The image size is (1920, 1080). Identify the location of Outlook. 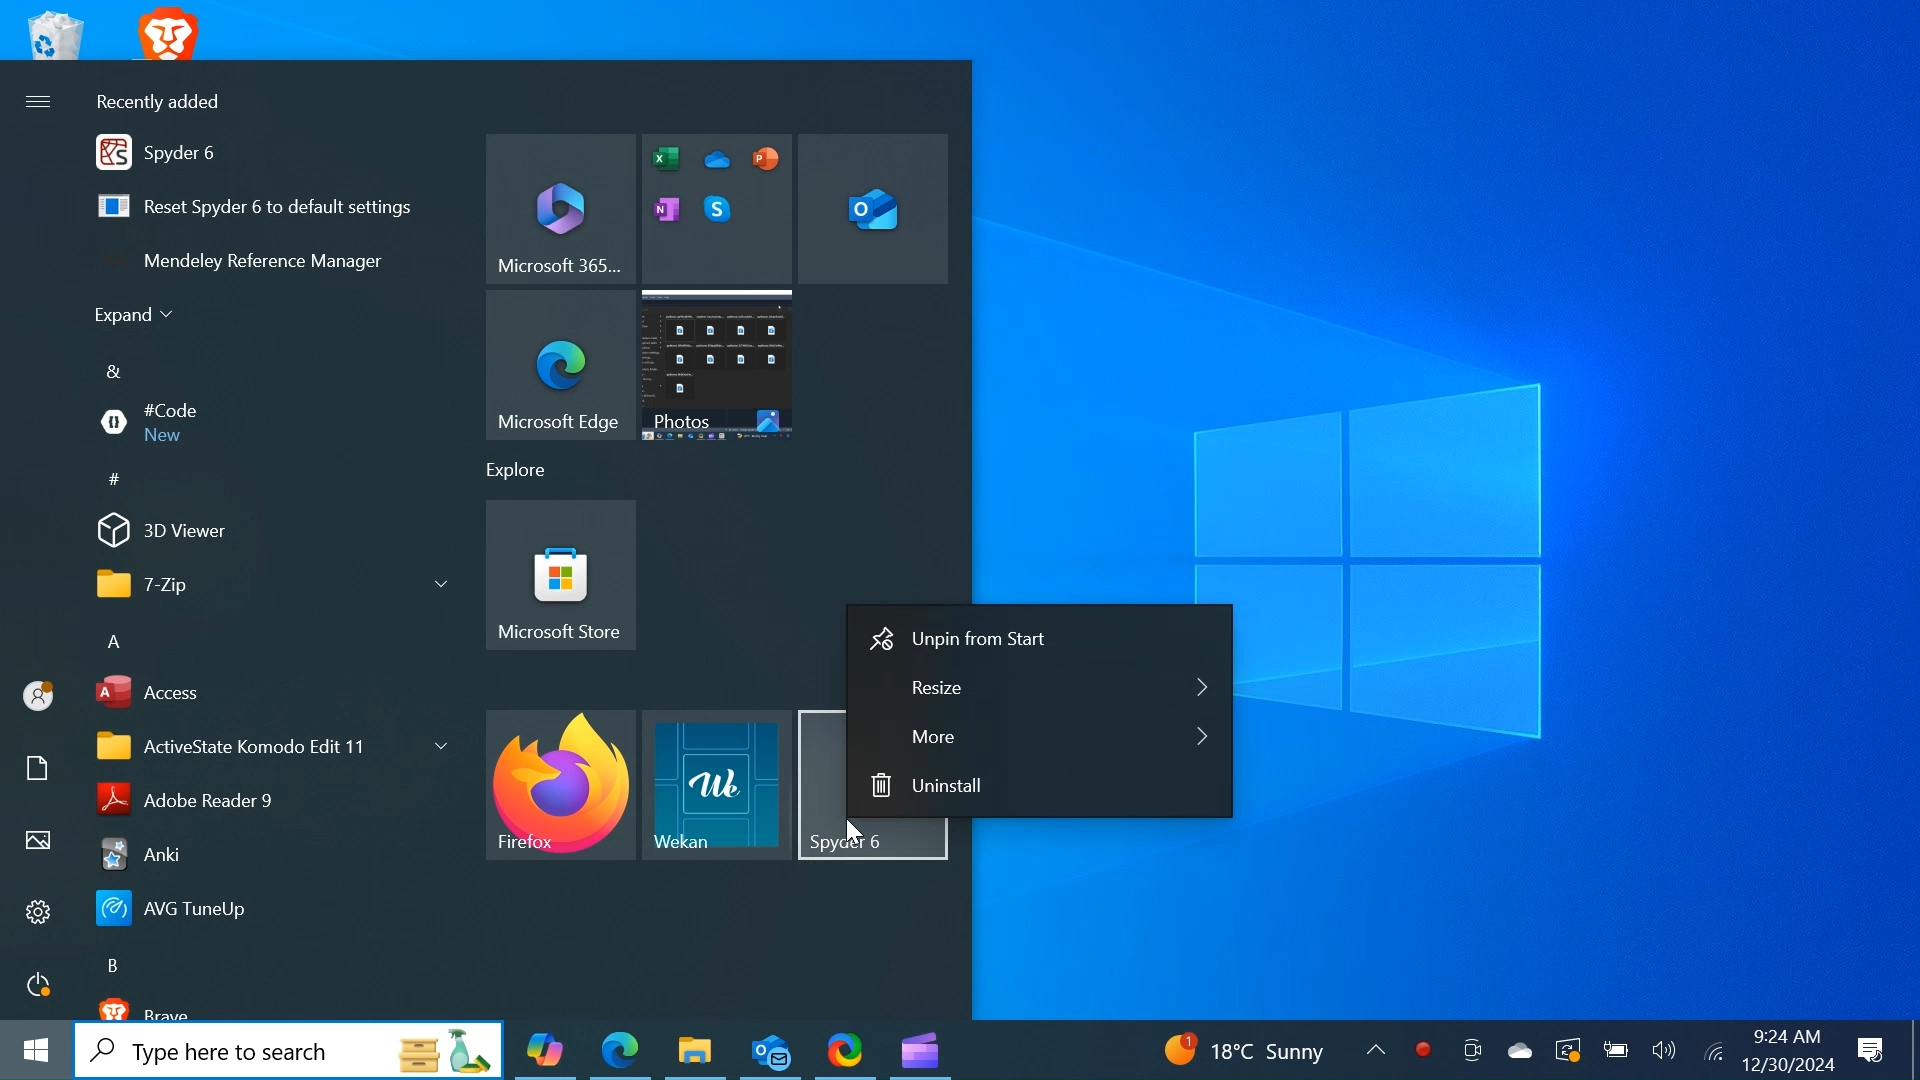
(771, 1051).